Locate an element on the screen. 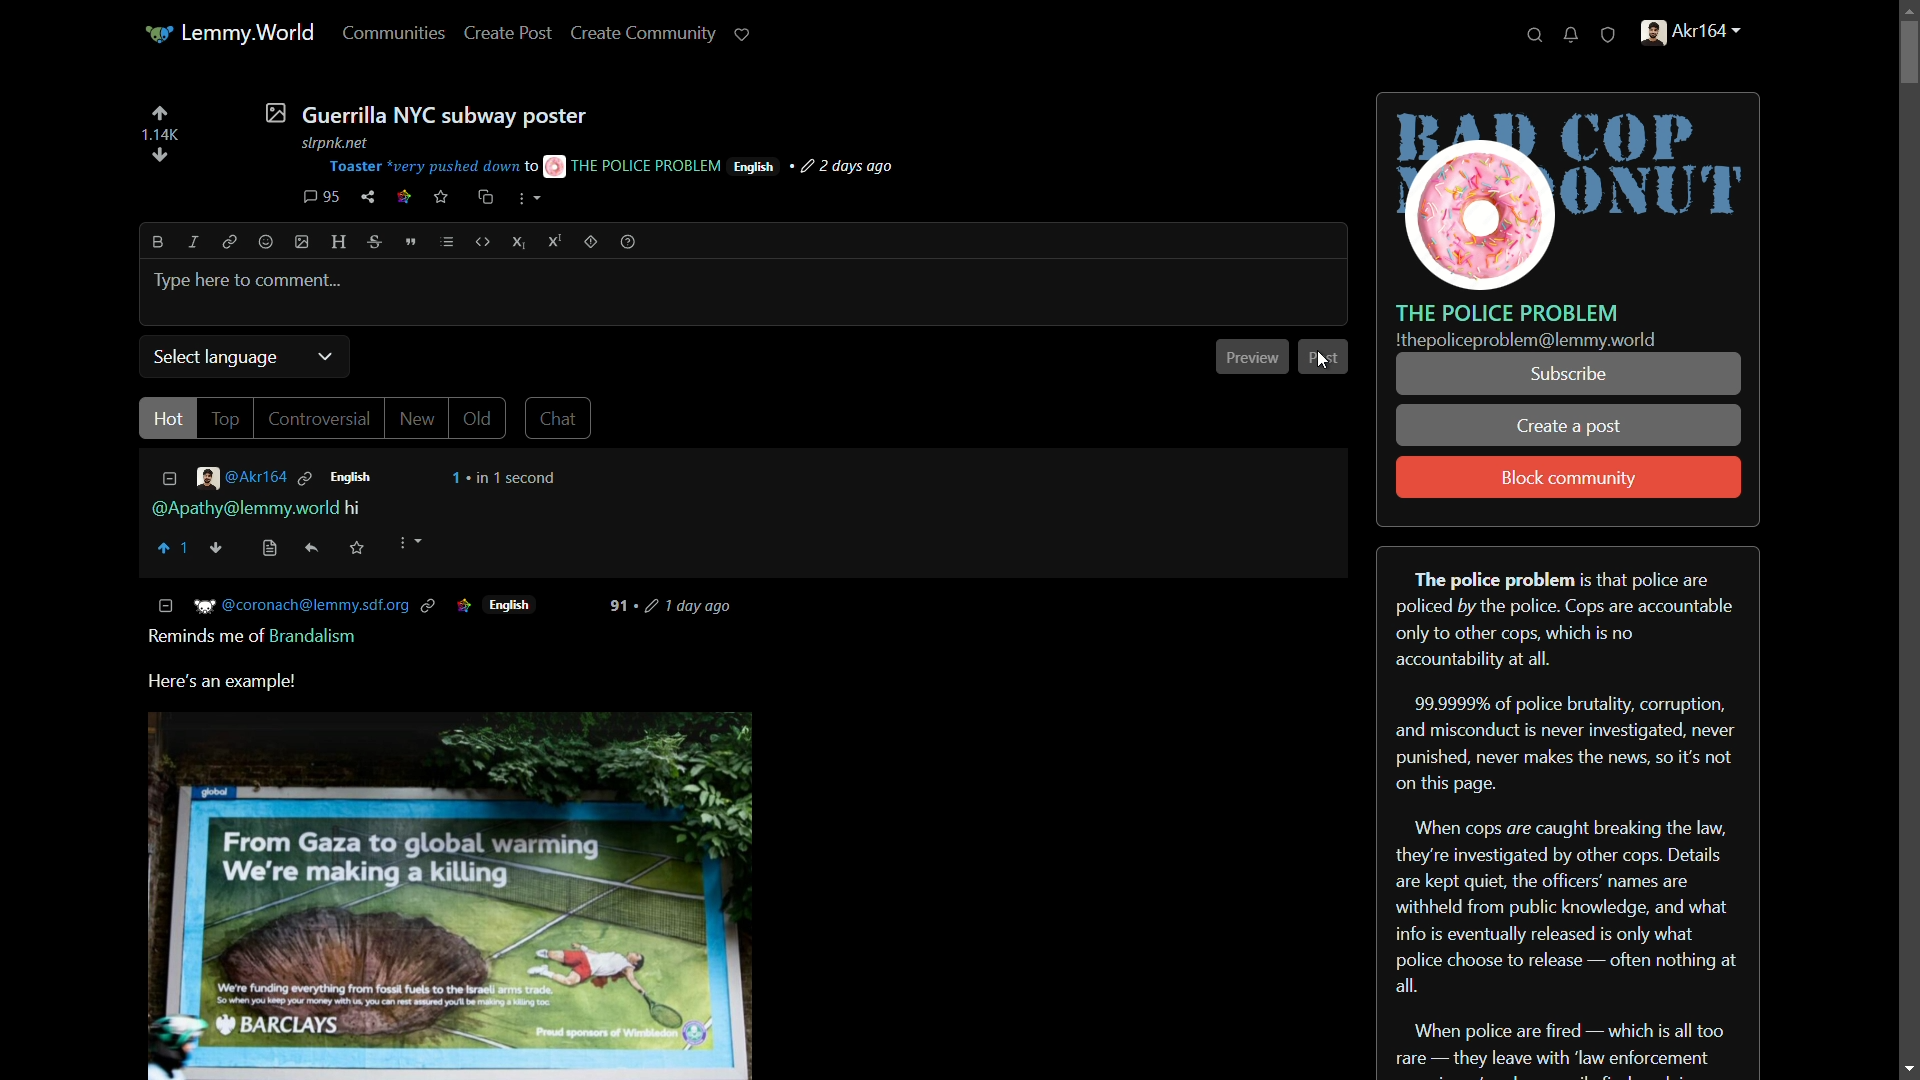 Image resolution: width=1920 pixels, height=1080 pixels. header is located at coordinates (340, 243).